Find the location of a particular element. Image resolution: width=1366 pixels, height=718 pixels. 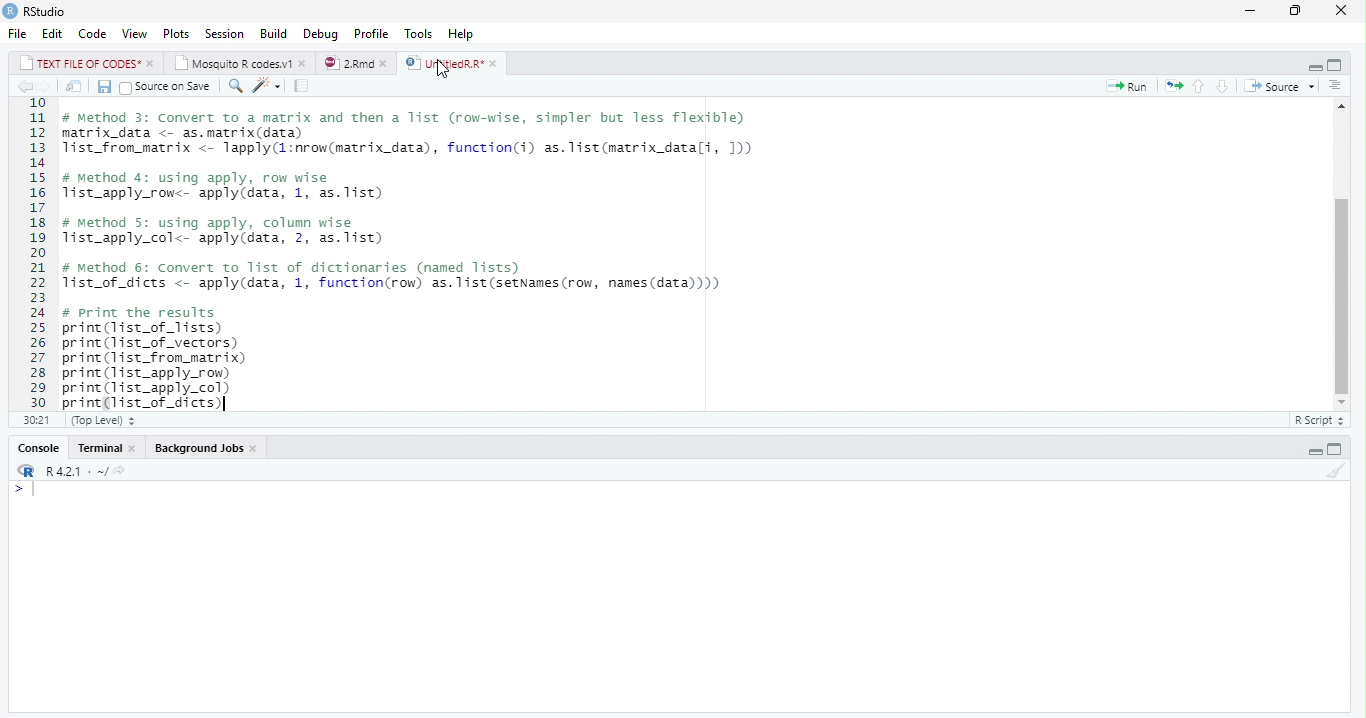

Console is located at coordinates (39, 447).